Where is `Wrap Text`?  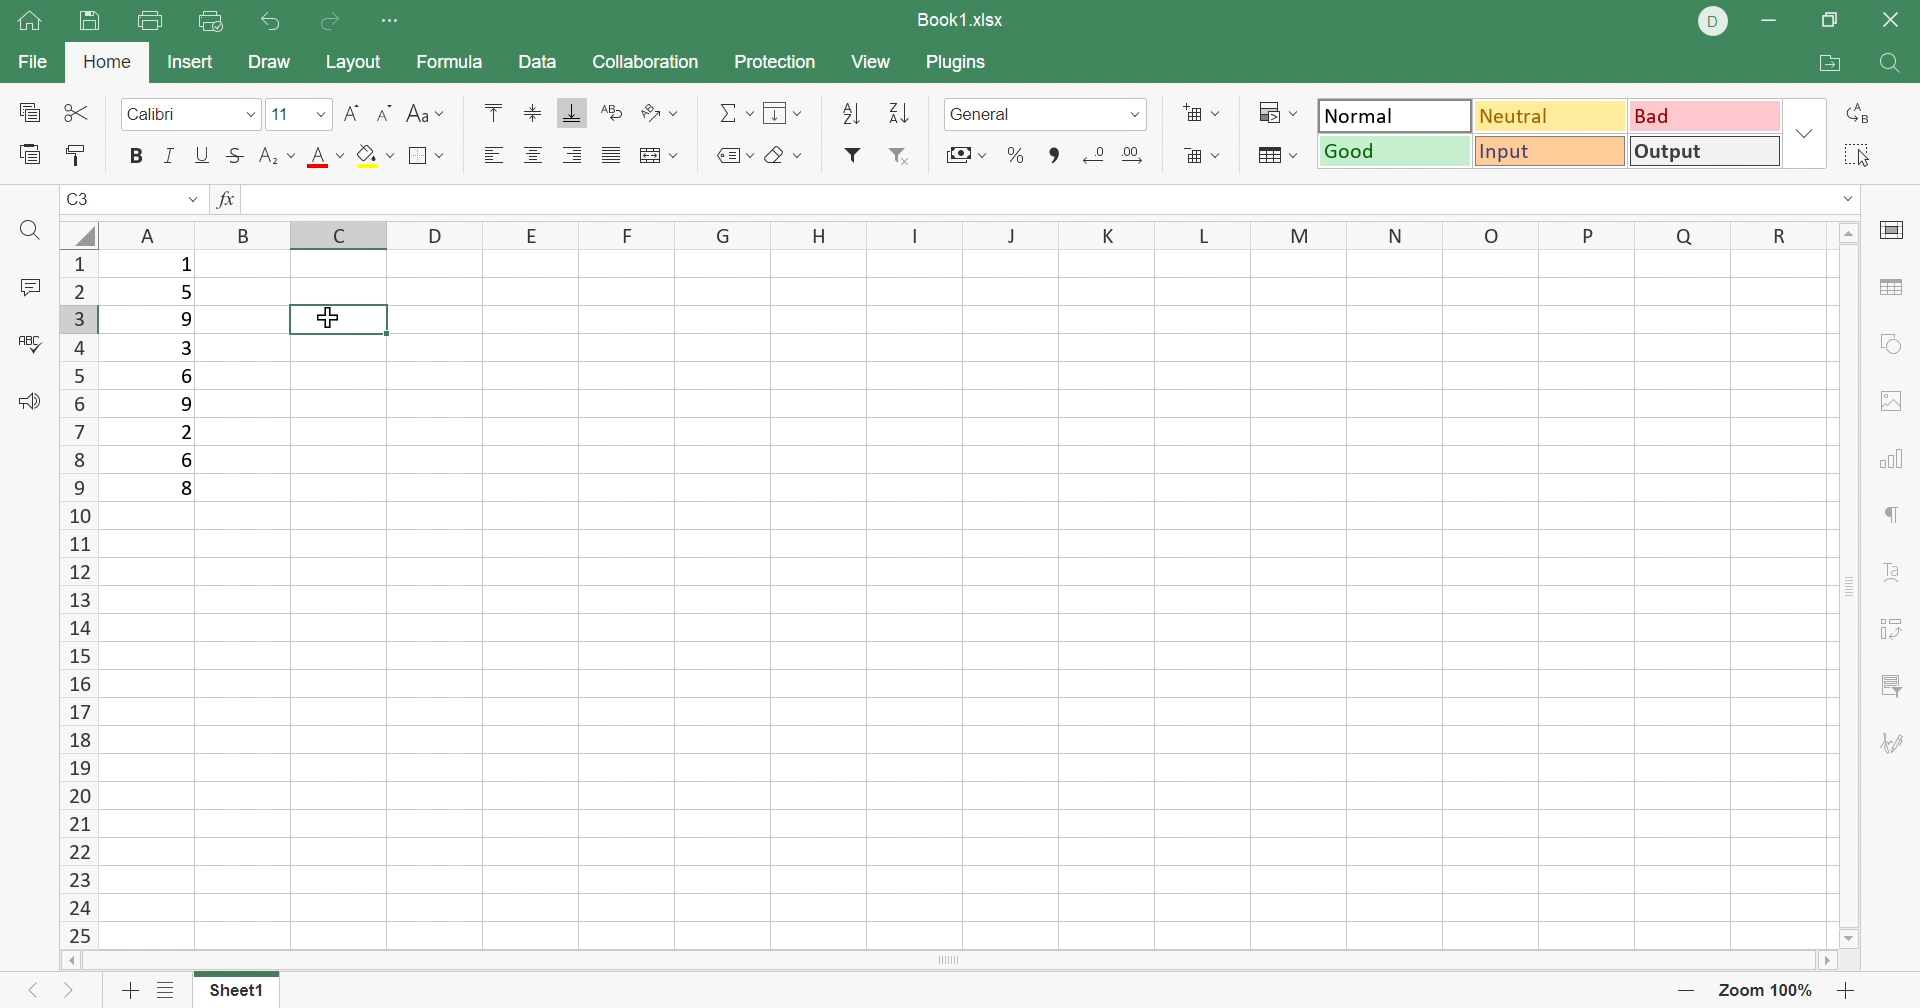
Wrap Text is located at coordinates (615, 115).